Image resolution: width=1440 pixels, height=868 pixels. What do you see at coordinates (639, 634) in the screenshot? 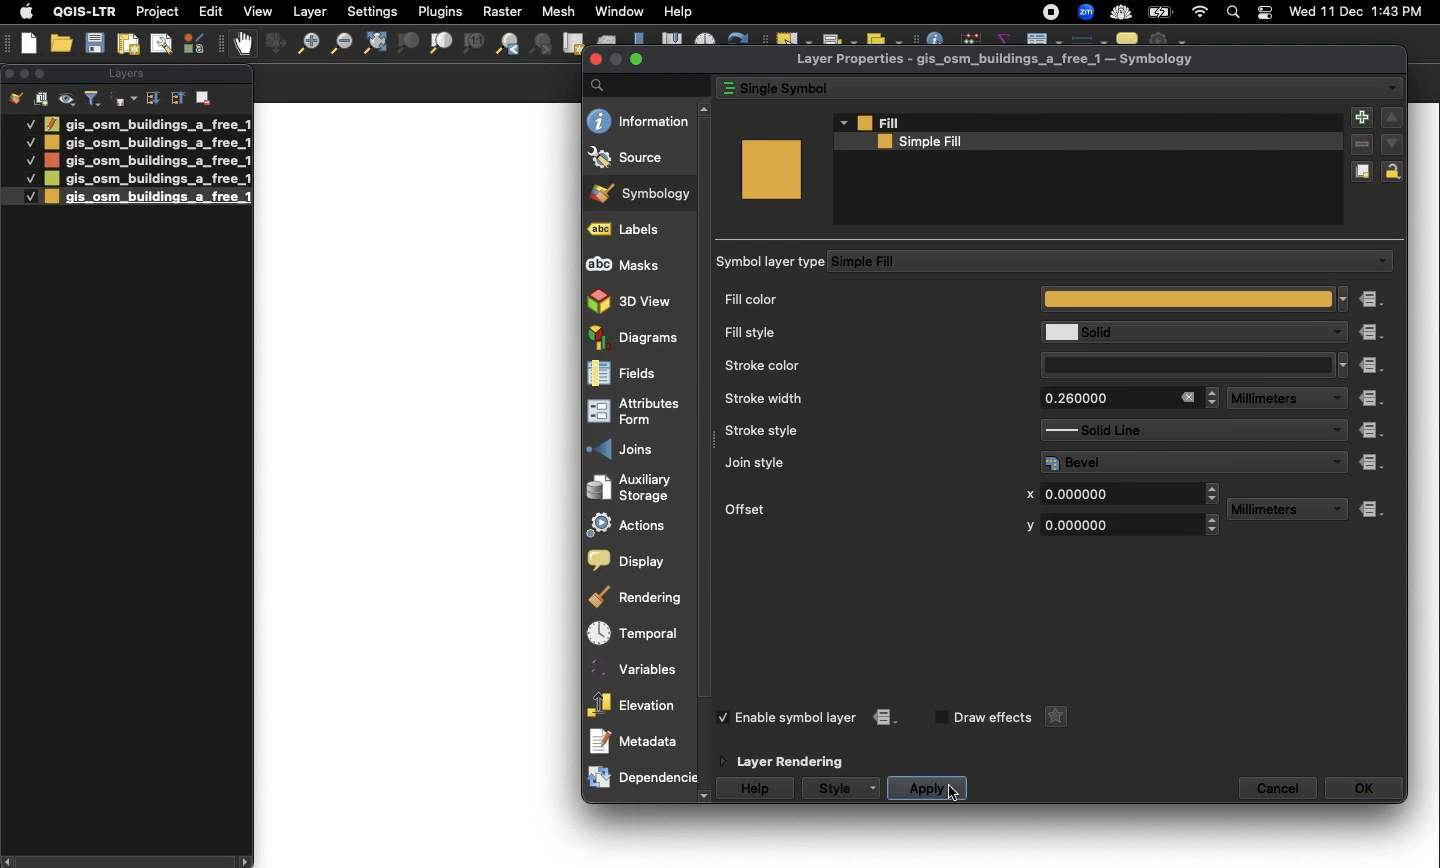
I see `Temporal` at bounding box center [639, 634].